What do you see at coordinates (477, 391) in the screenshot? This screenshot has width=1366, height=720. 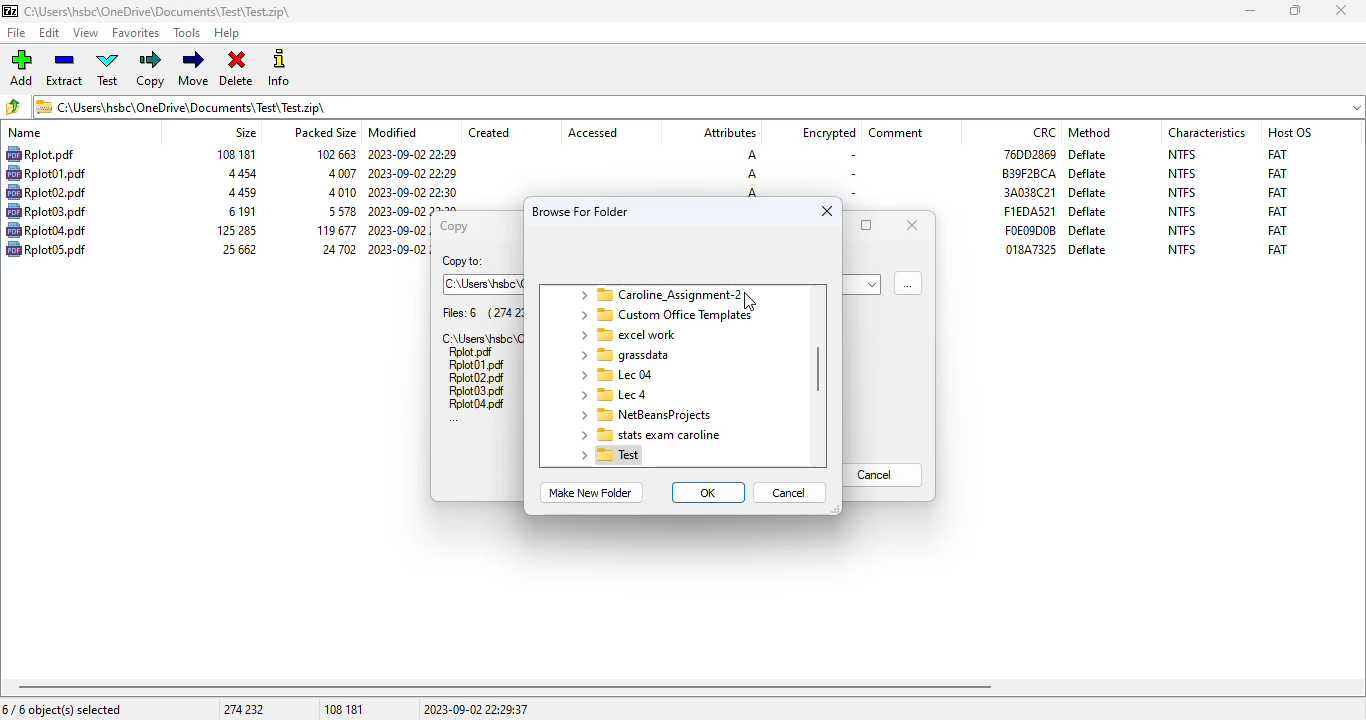 I see `file` at bounding box center [477, 391].